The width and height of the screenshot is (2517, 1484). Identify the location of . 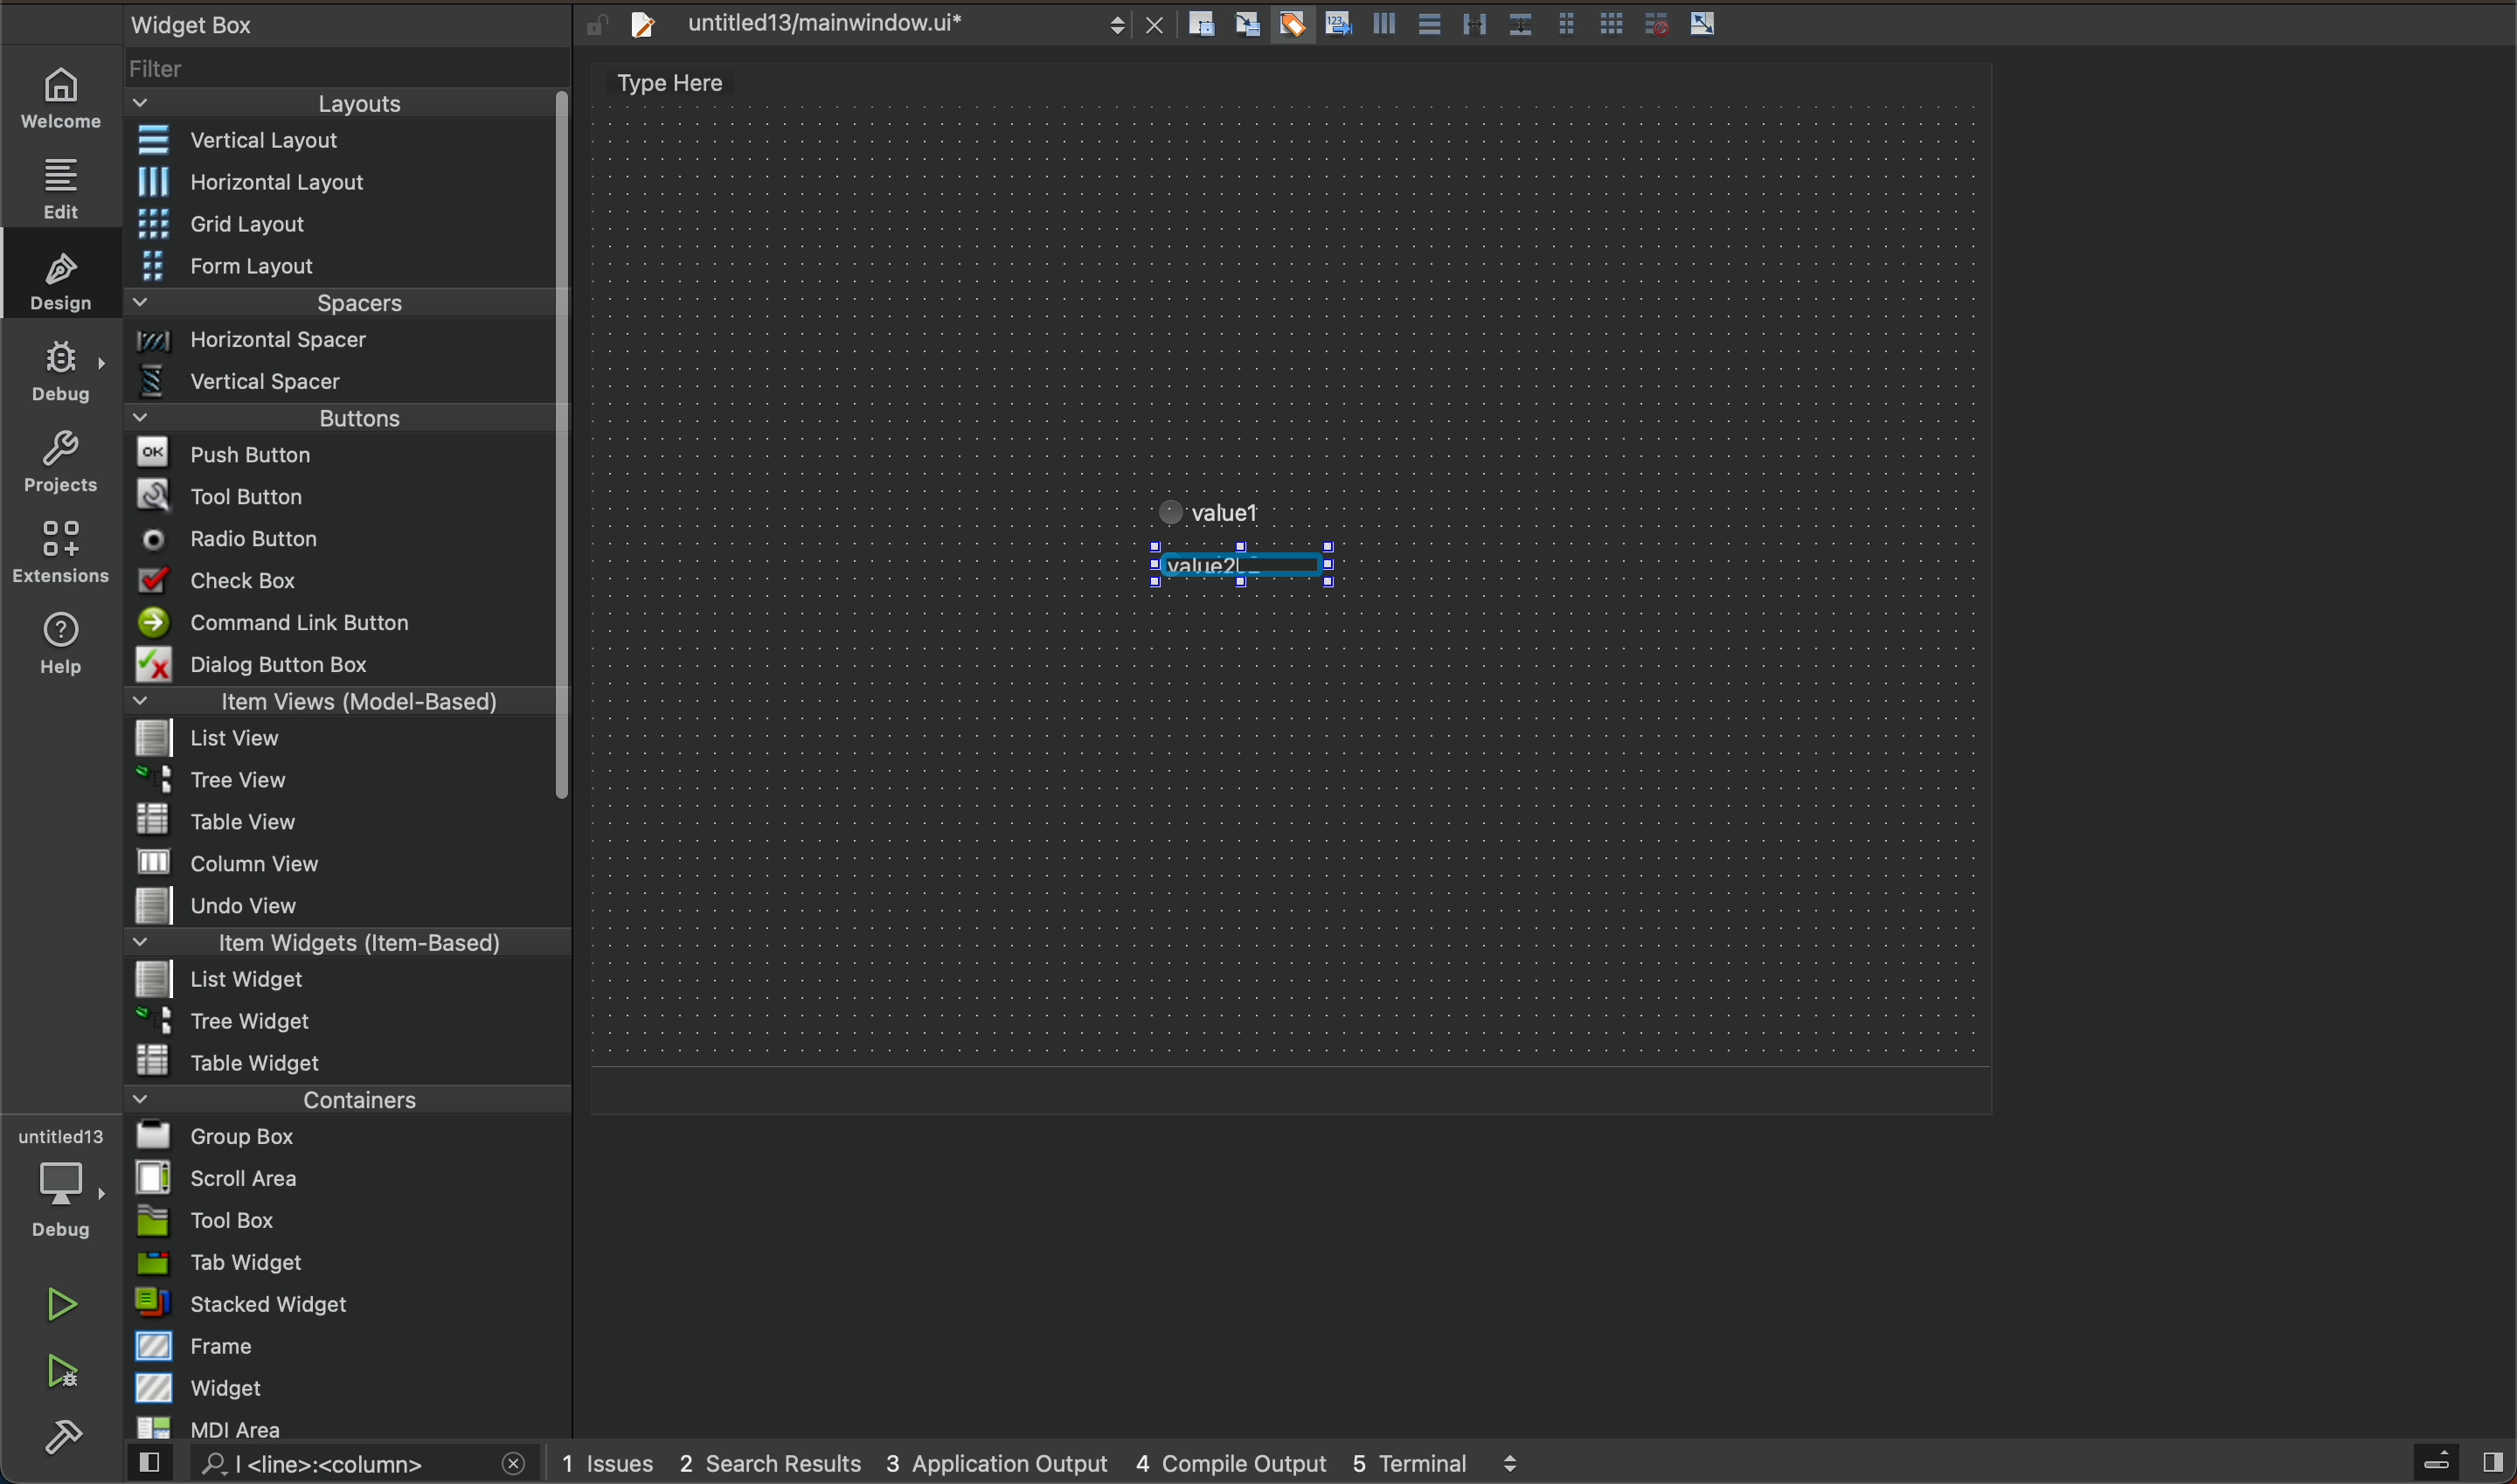
(1565, 26).